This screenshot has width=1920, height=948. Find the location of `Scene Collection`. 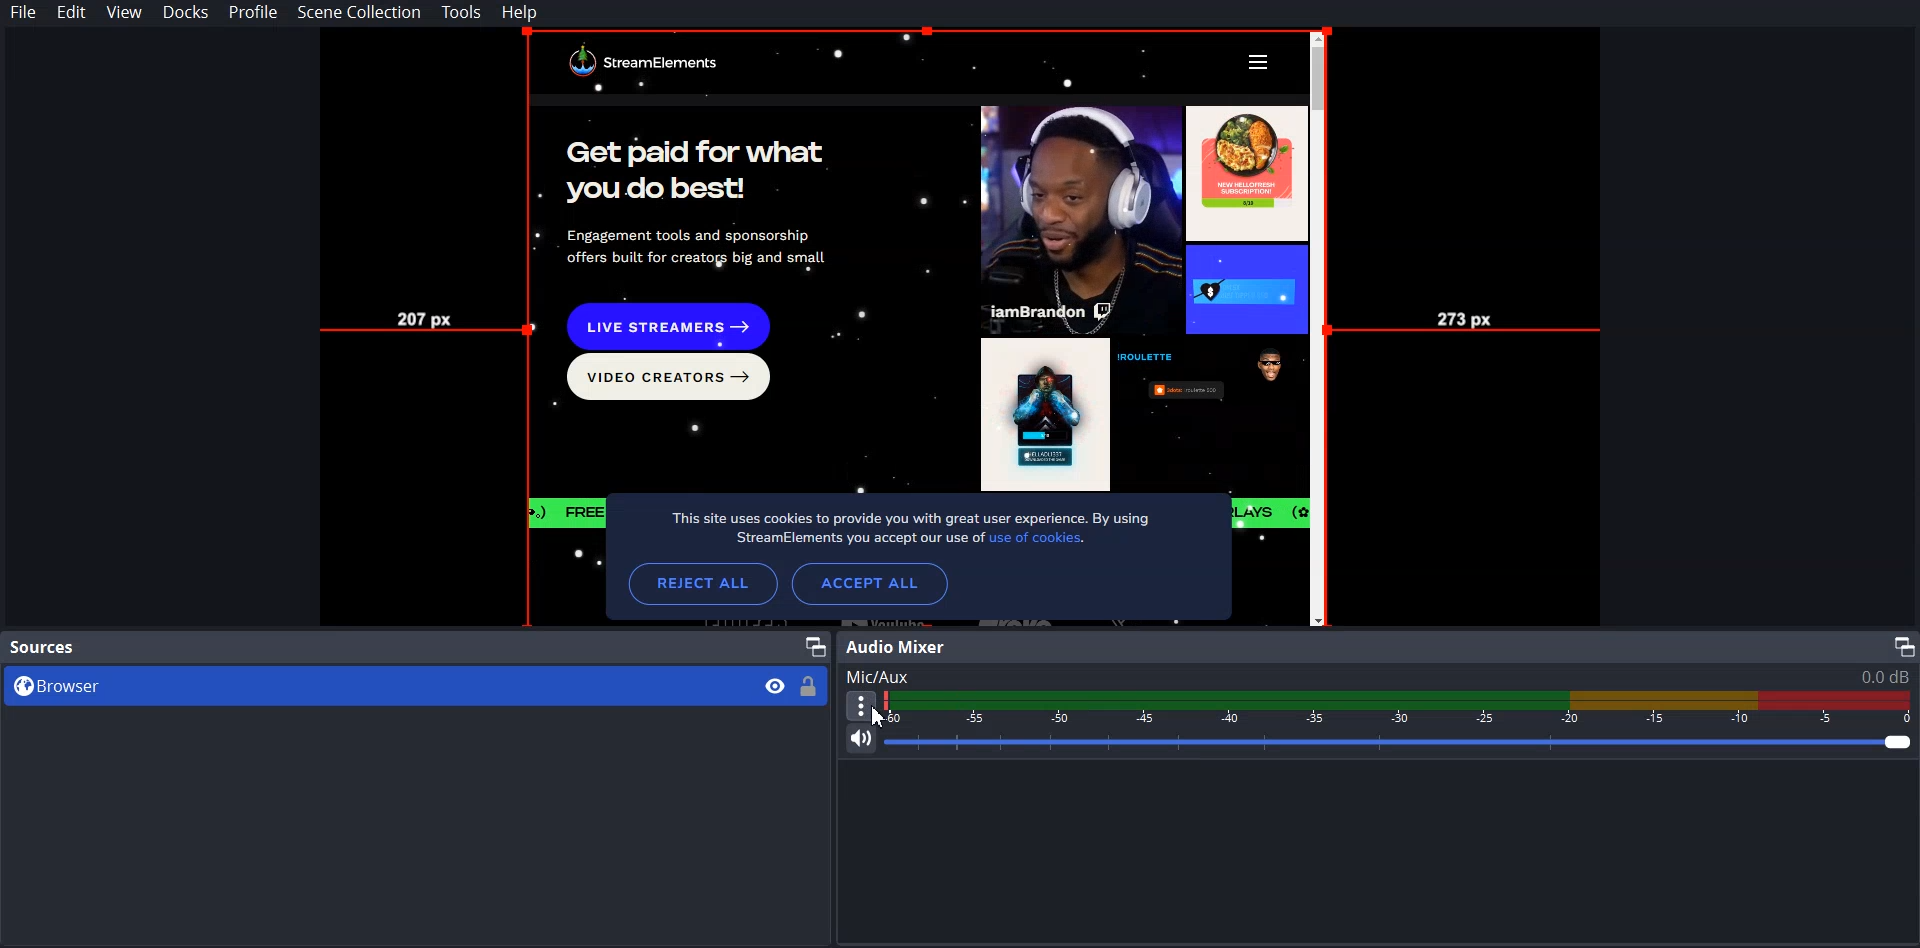

Scene Collection is located at coordinates (359, 13).